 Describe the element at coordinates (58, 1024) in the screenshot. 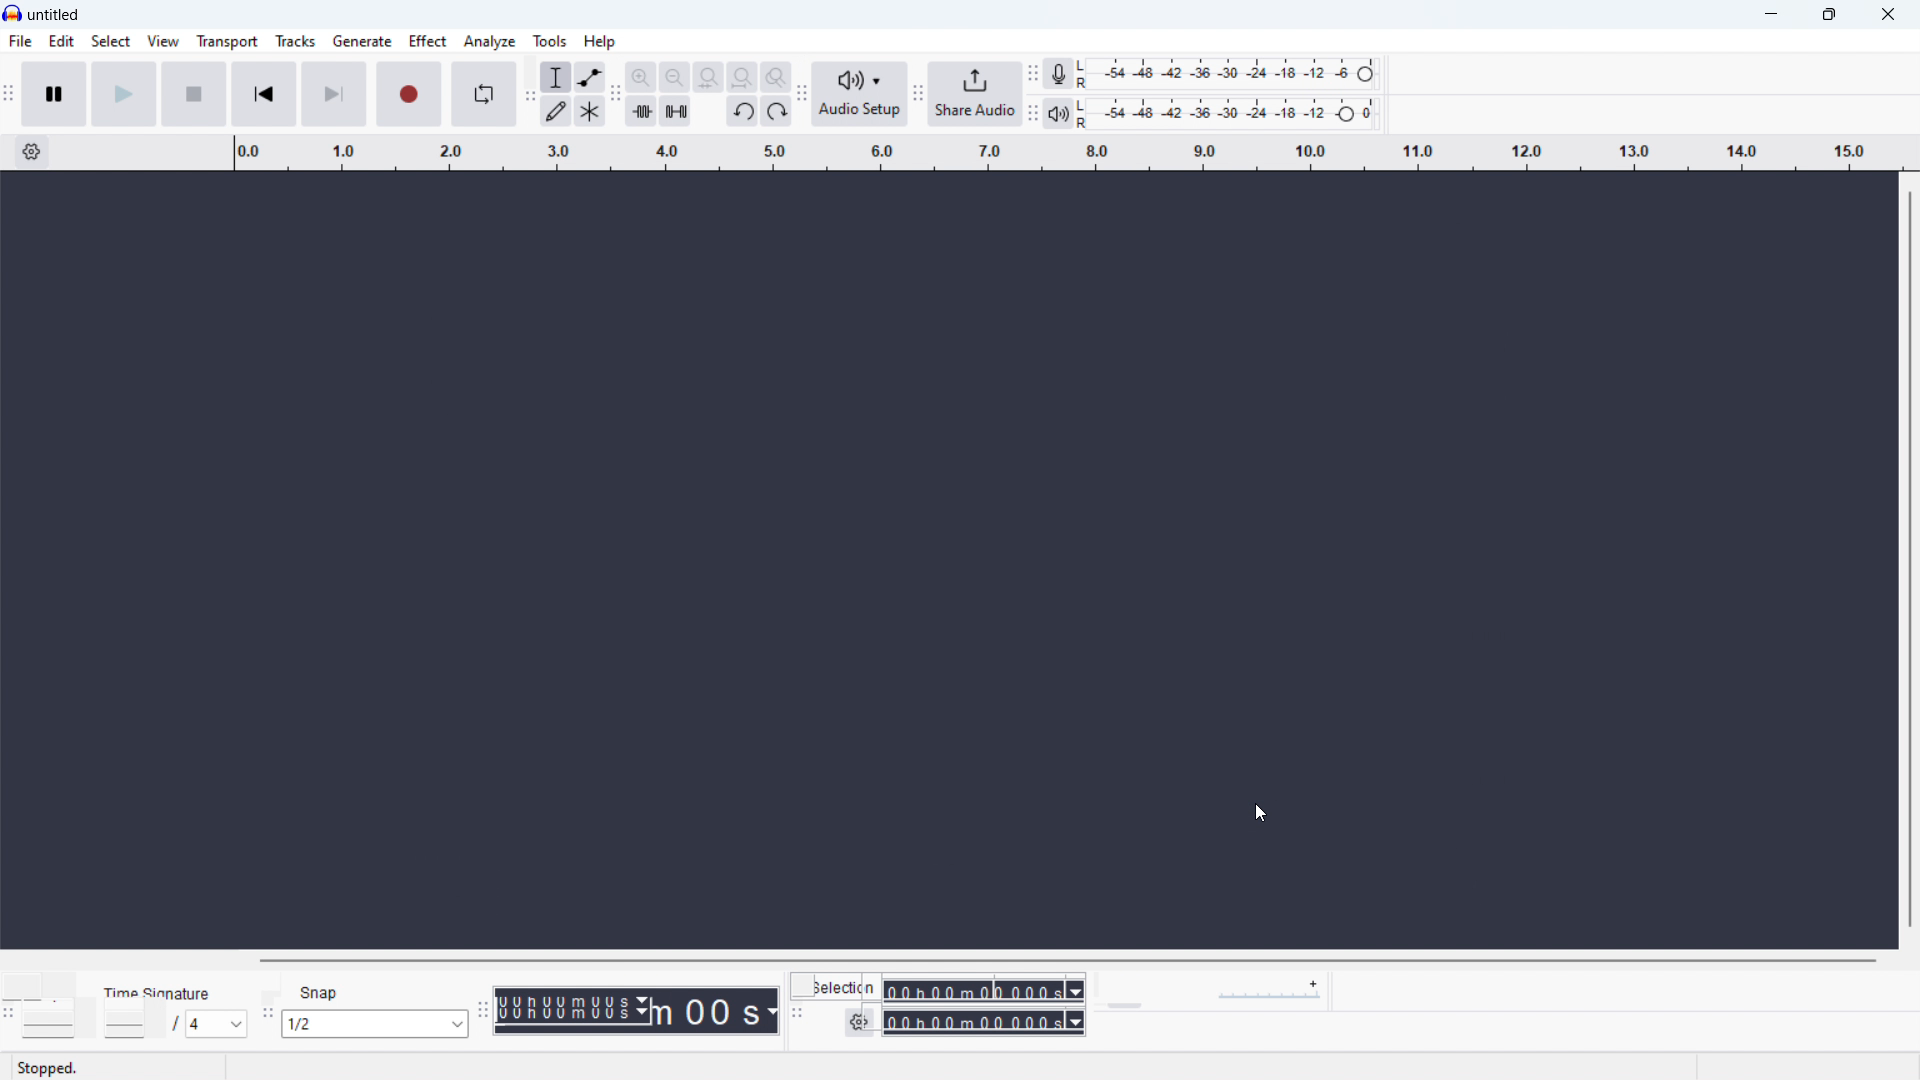

I see `set tempo` at that location.